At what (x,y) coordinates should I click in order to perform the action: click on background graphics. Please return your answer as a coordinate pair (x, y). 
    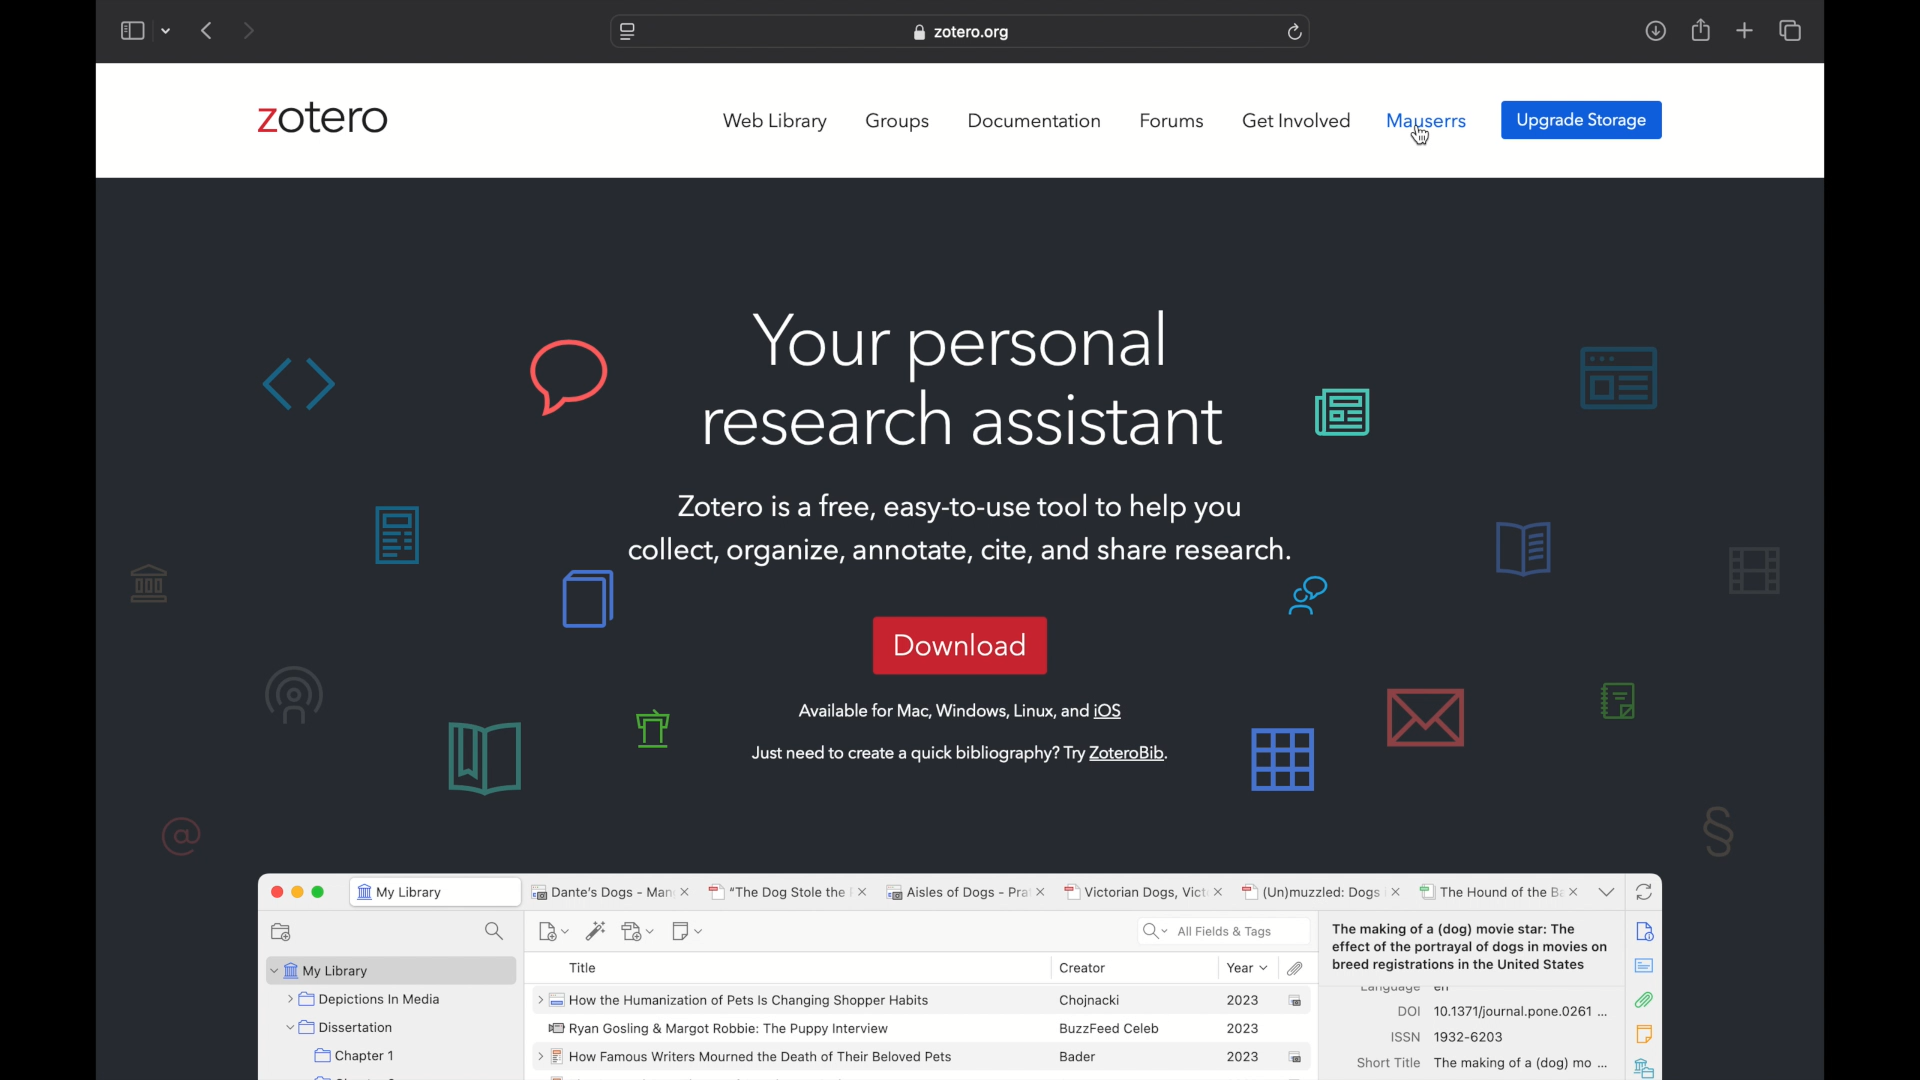
    Looking at the image, I should click on (224, 705).